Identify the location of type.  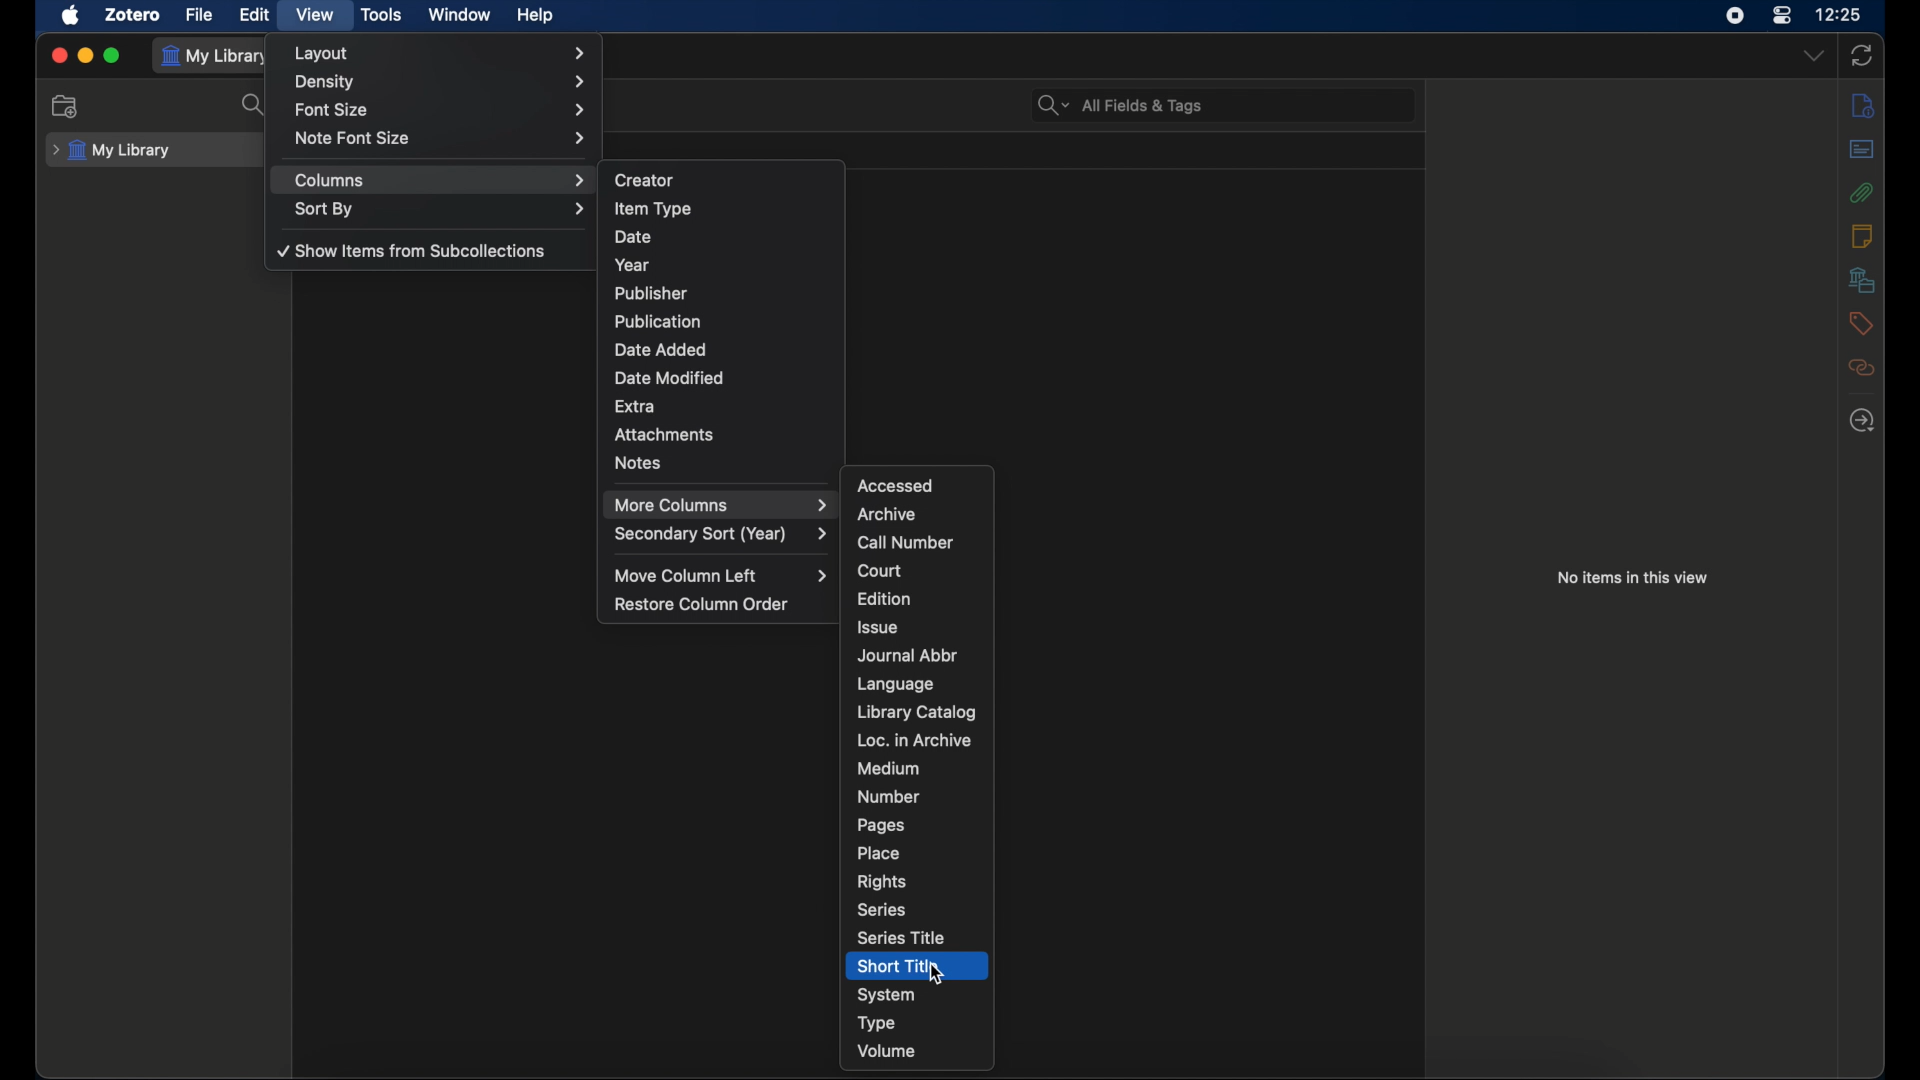
(877, 1024).